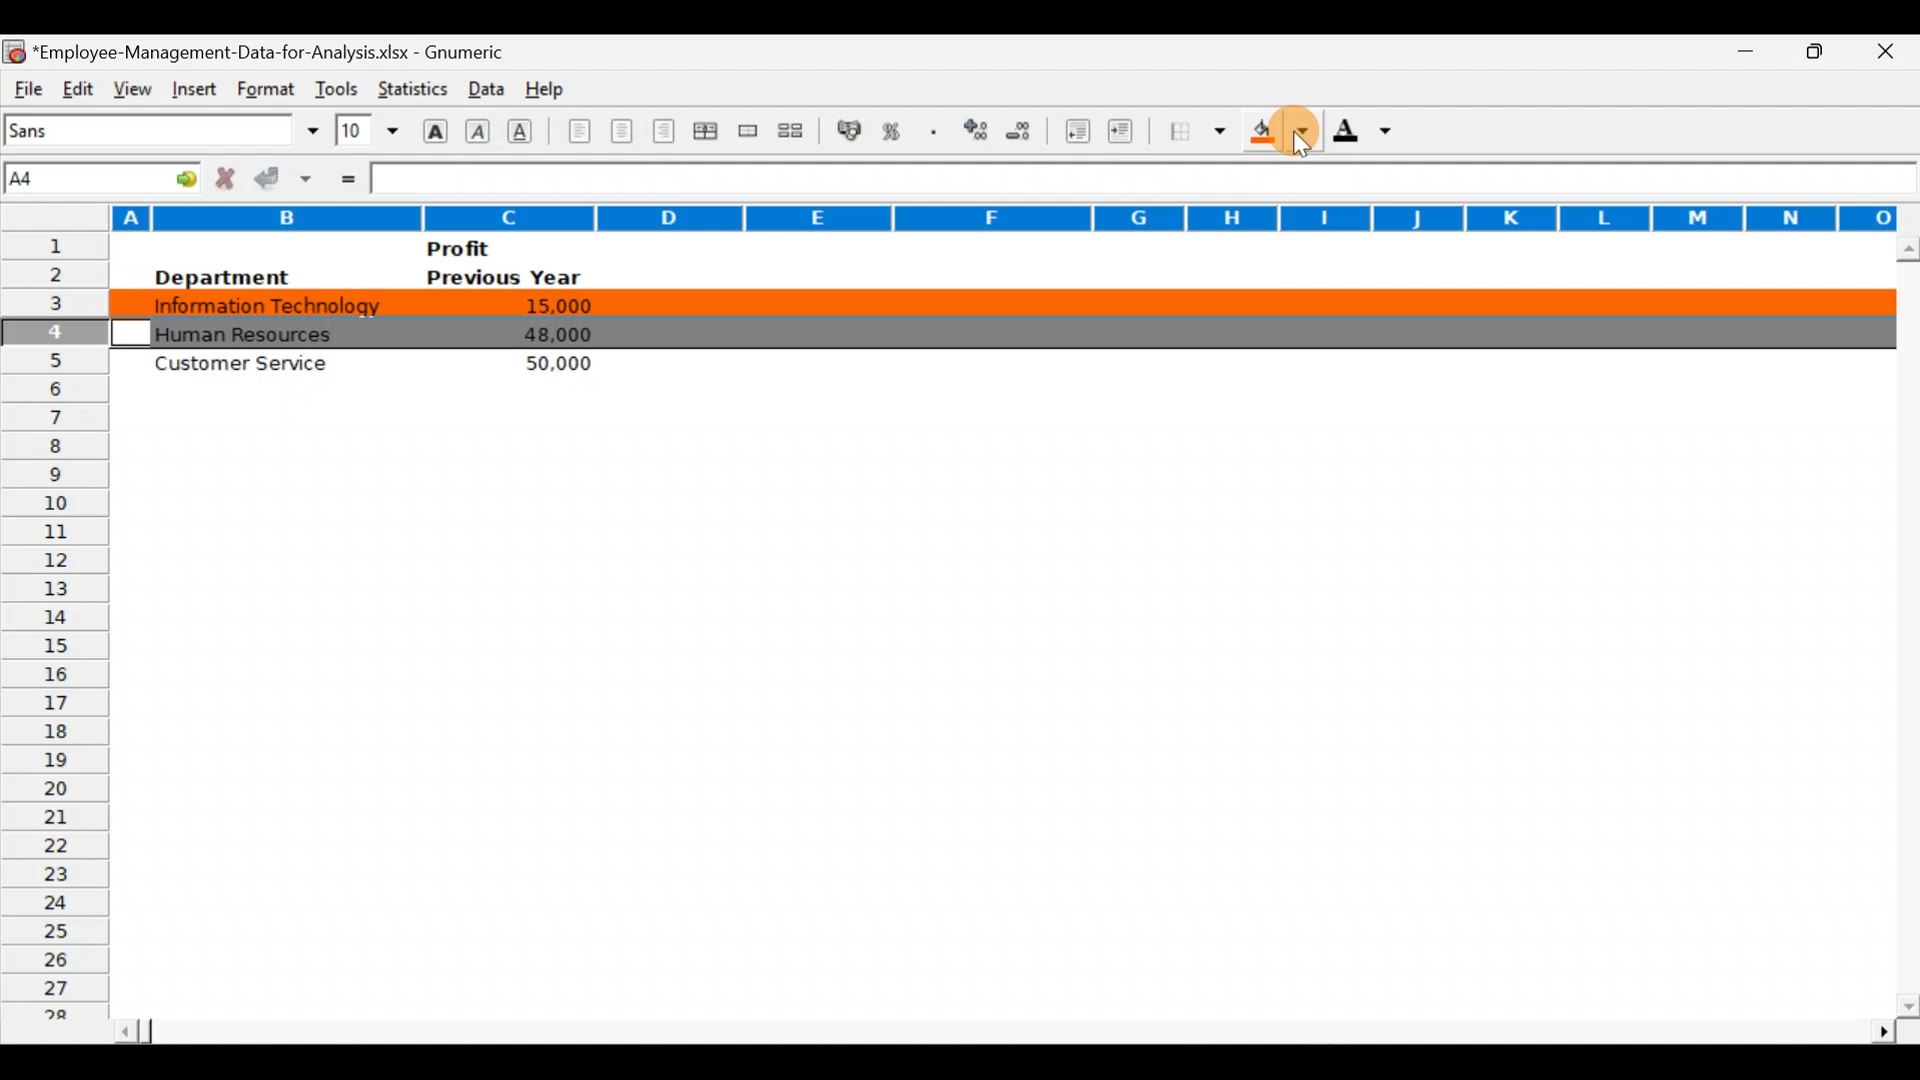 This screenshot has height=1080, width=1920. Describe the element at coordinates (1027, 130) in the screenshot. I see `Decrease decimals` at that location.